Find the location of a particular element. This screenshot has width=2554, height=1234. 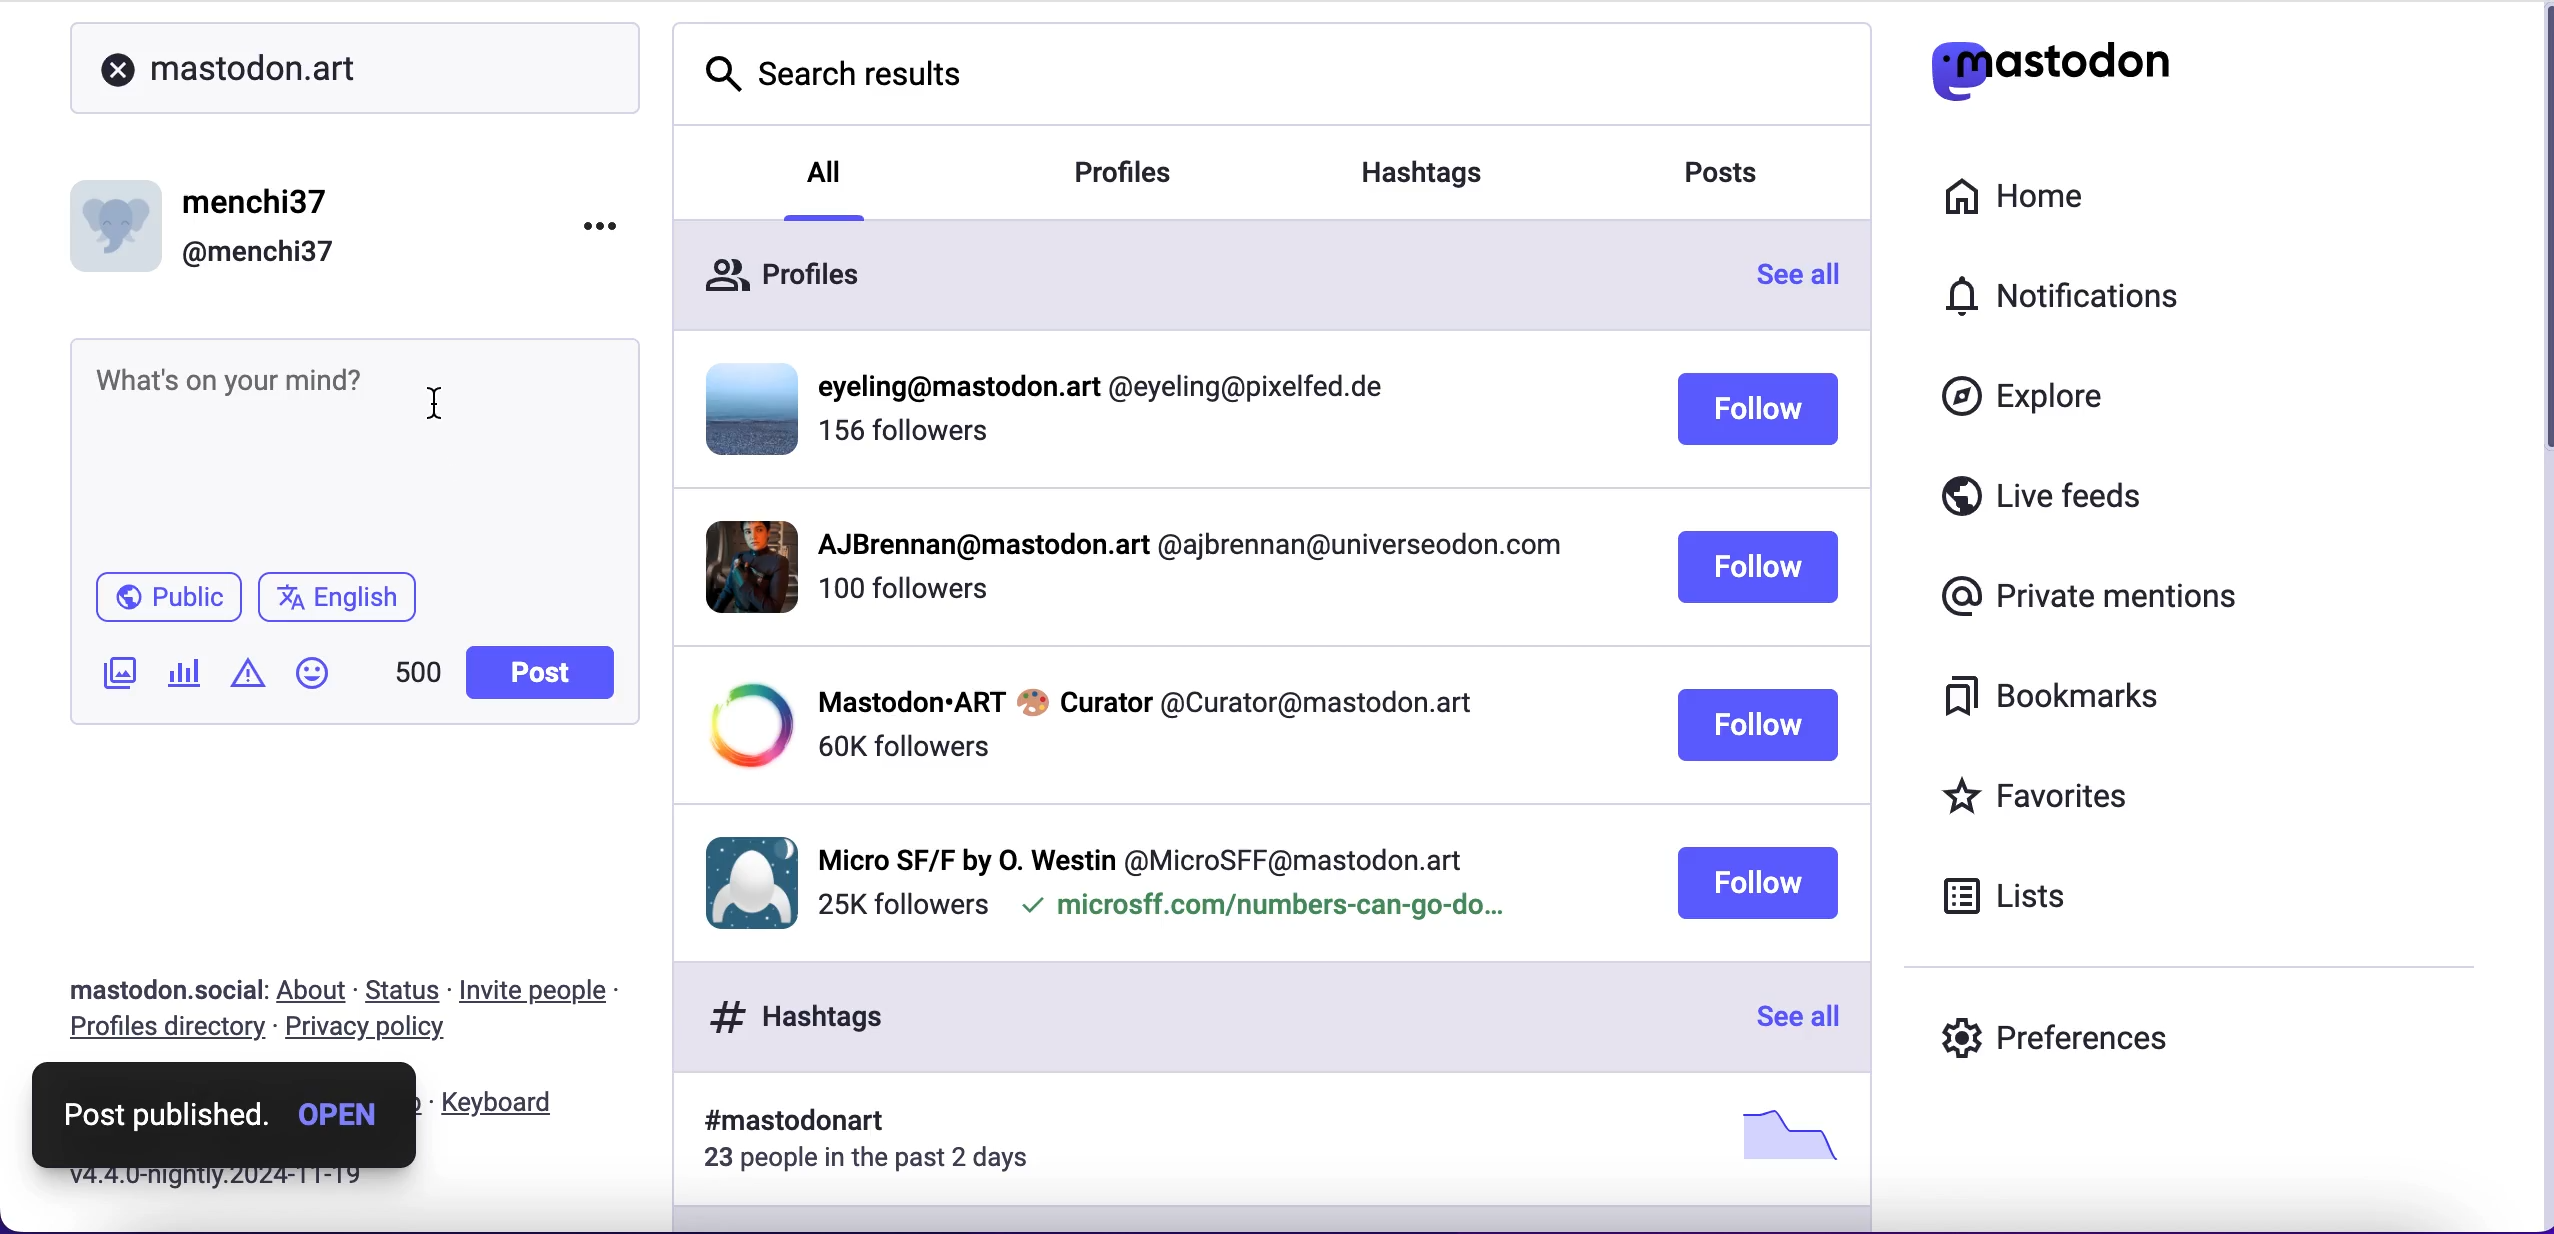

see all is located at coordinates (1793, 1019).